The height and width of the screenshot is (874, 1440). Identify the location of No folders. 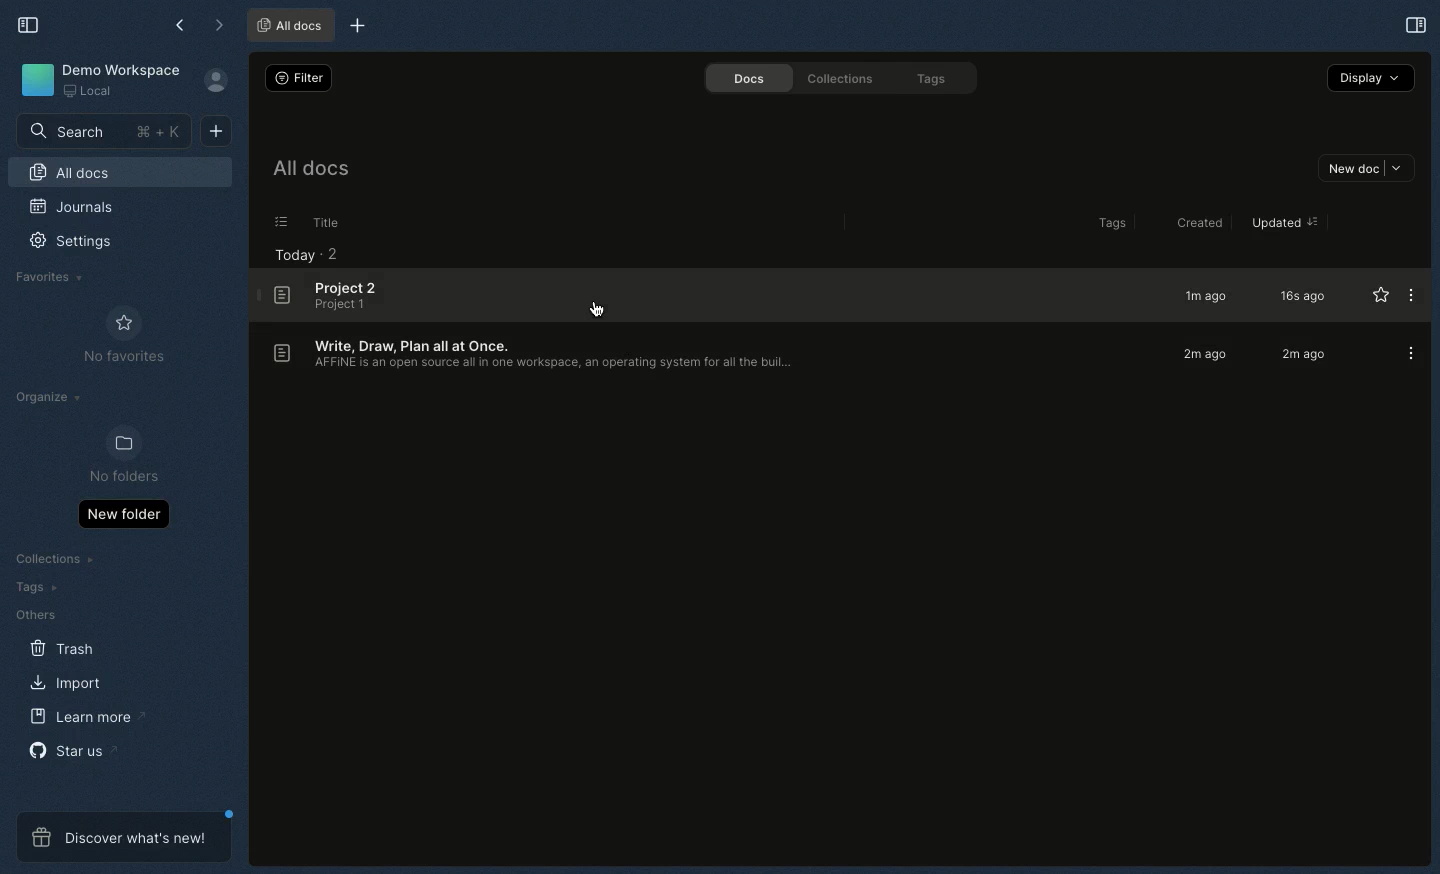
(125, 454).